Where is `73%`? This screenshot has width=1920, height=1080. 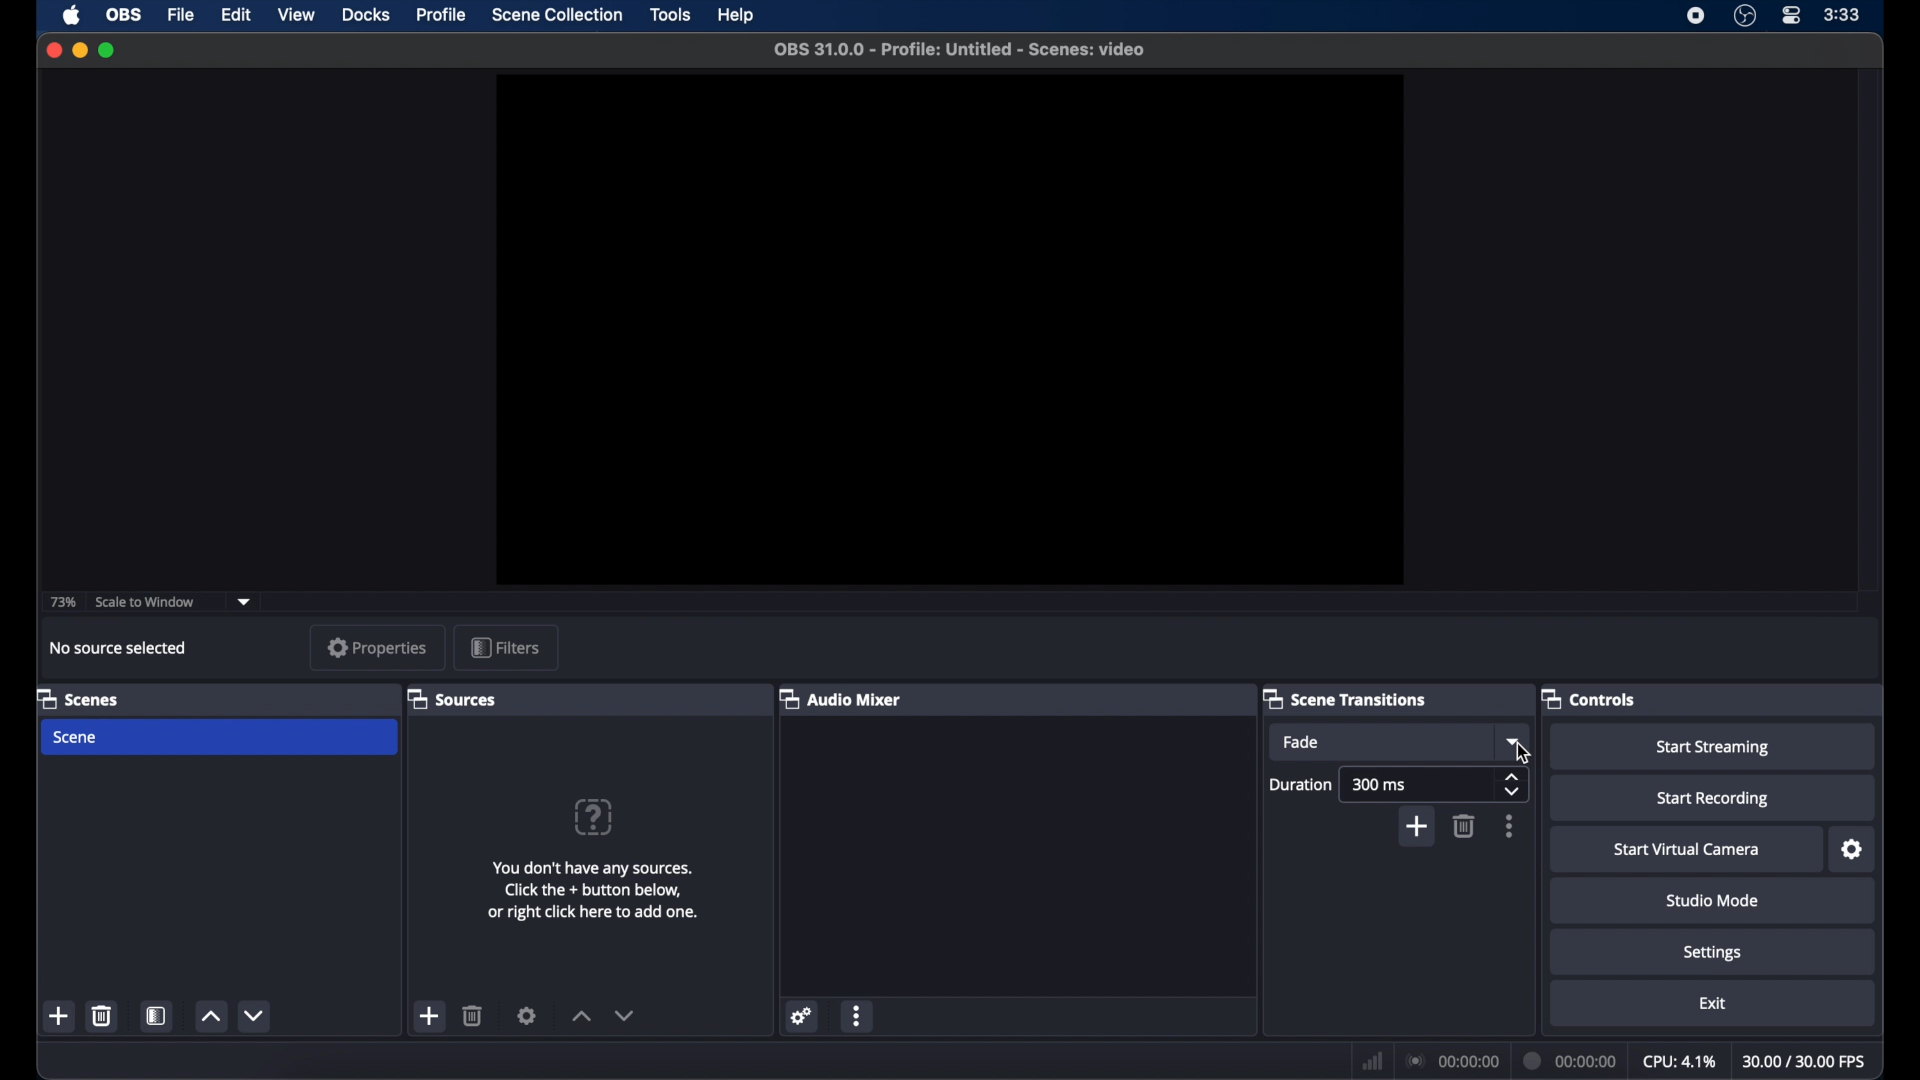
73% is located at coordinates (60, 602).